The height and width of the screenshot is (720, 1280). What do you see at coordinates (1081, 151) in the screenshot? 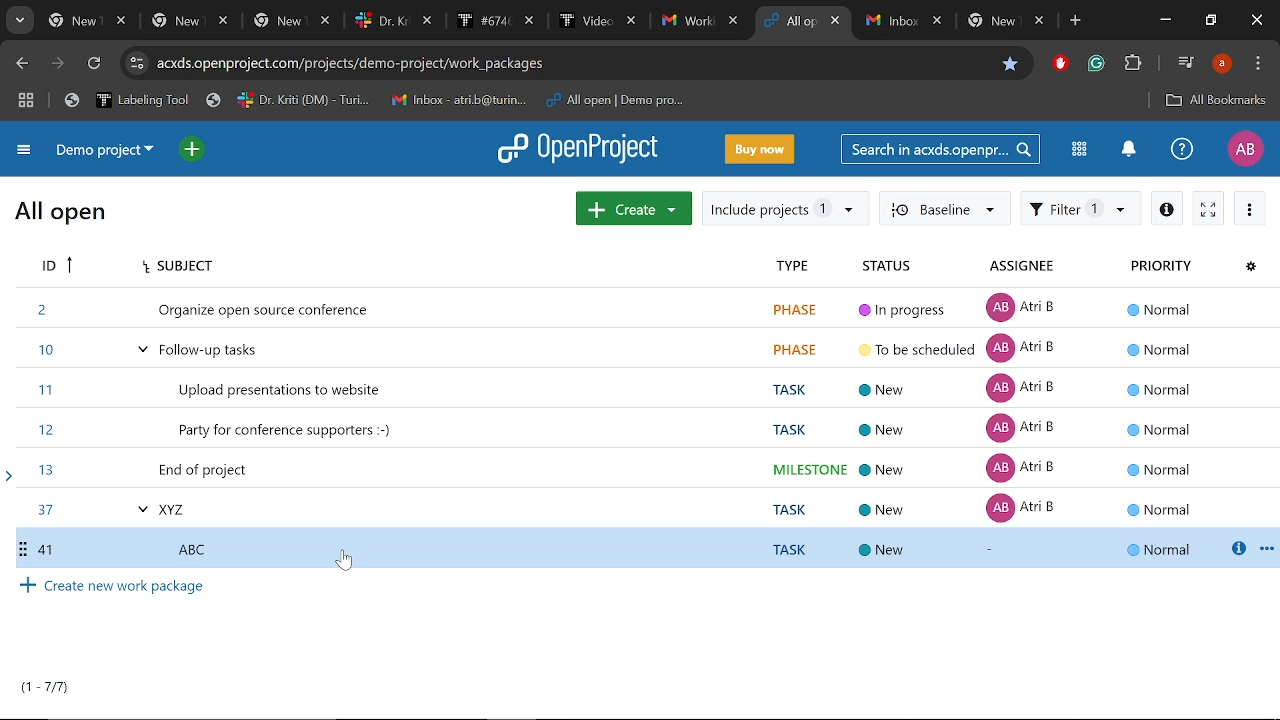
I see `Modules` at bounding box center [1081, 151].